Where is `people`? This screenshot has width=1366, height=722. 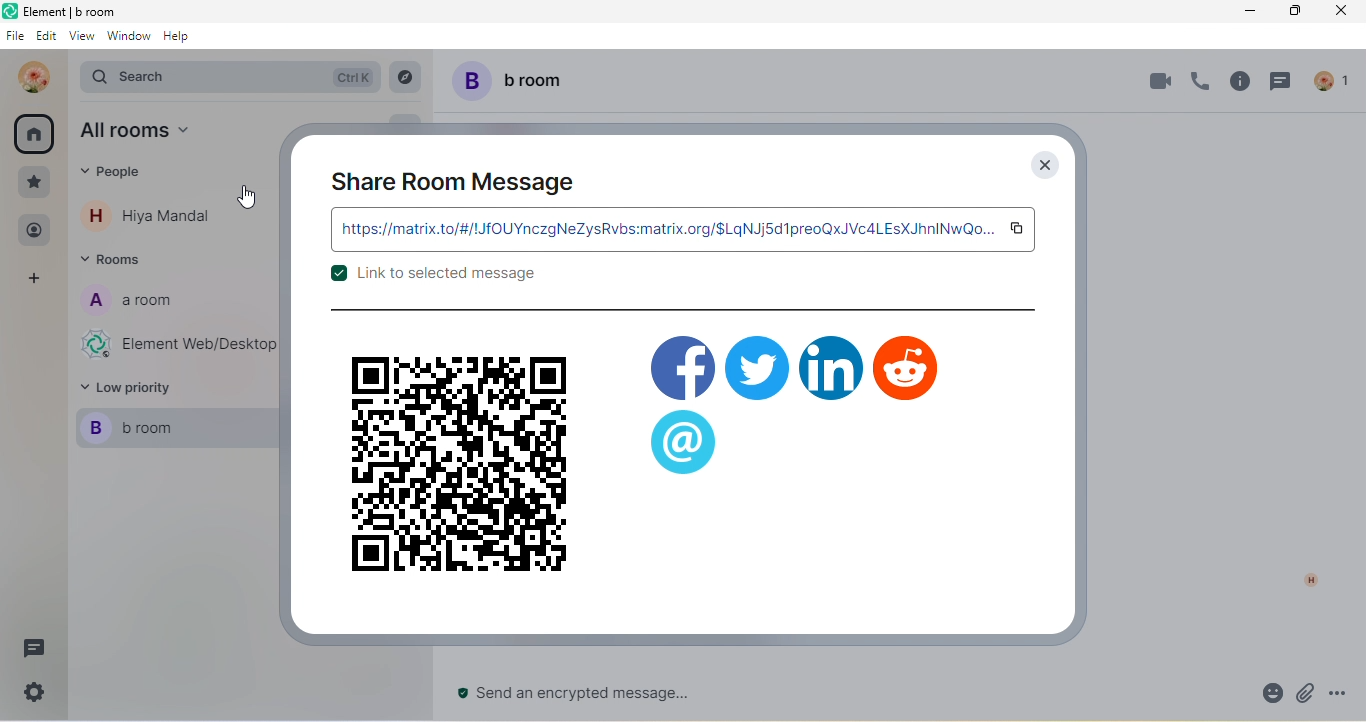
people is located at coordinates (123, 177).